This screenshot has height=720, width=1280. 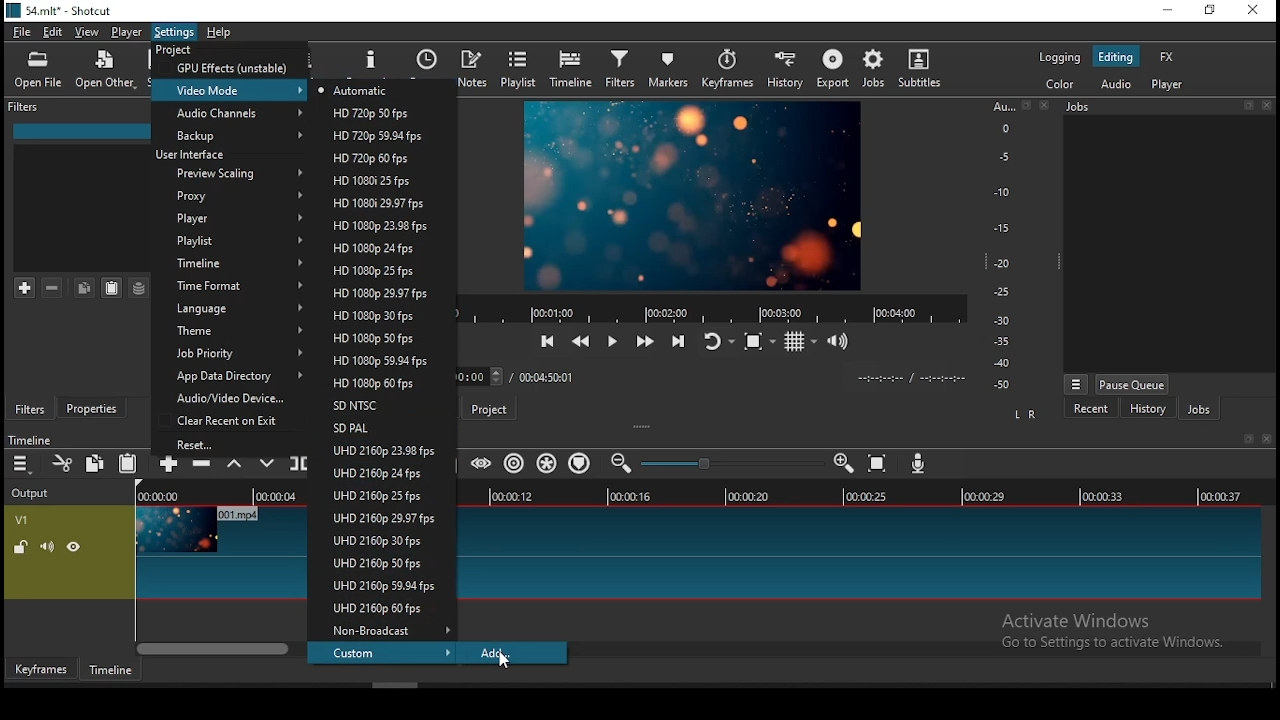 I want to click on resolution option, so click(x=379, y=429).